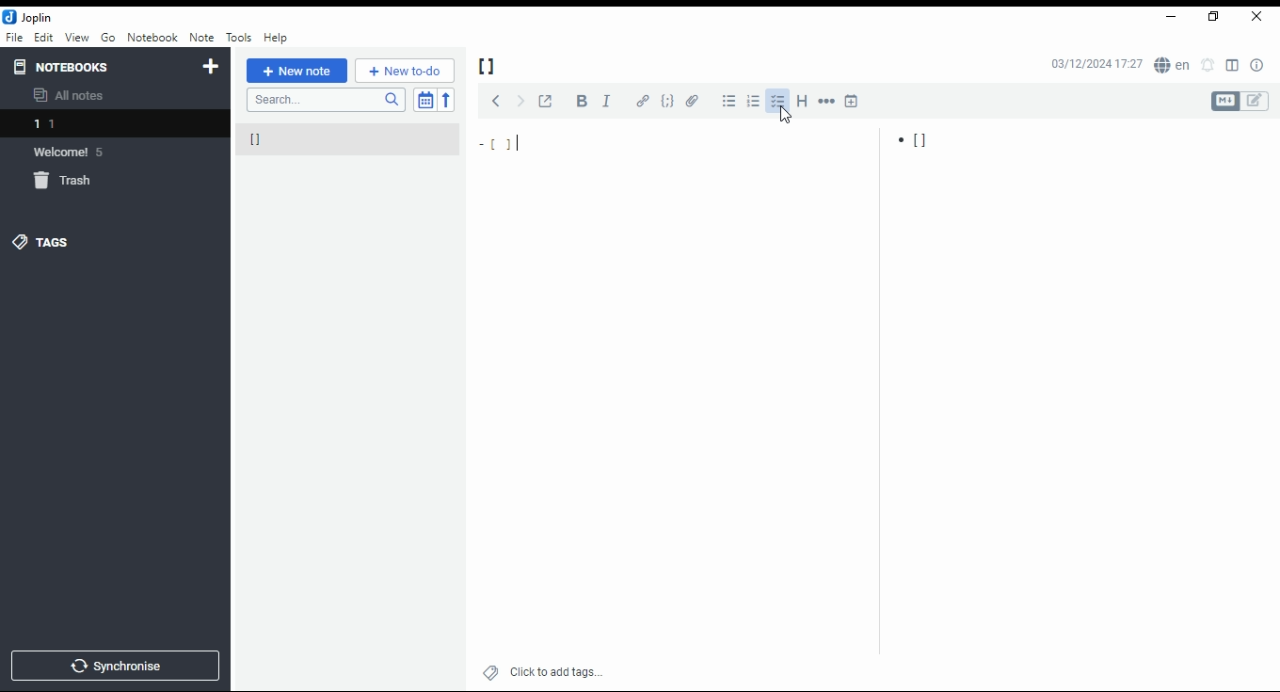 Image resolution: width=1280 pixels, height=692 pixels. I want to click on notebook, so click(153, 37).